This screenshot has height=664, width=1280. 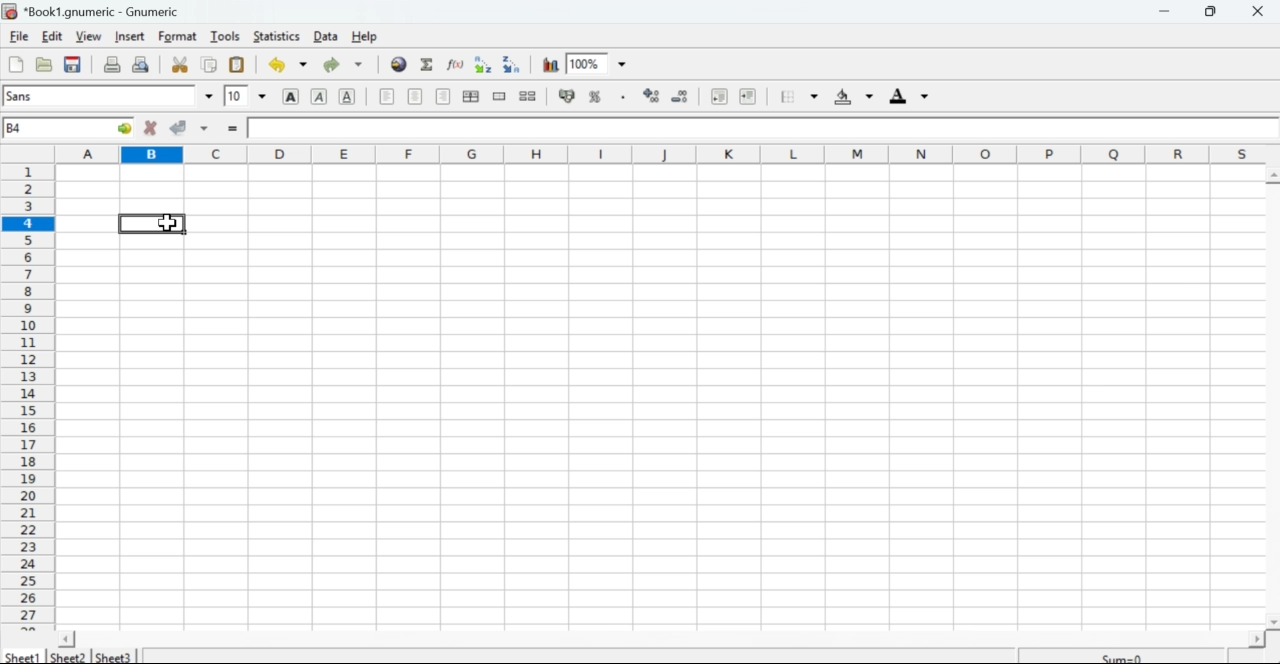 What do you see at coordinates (664, 153) in the screenshot?
I see `Alphabets row` at bounding box center [664, 153].